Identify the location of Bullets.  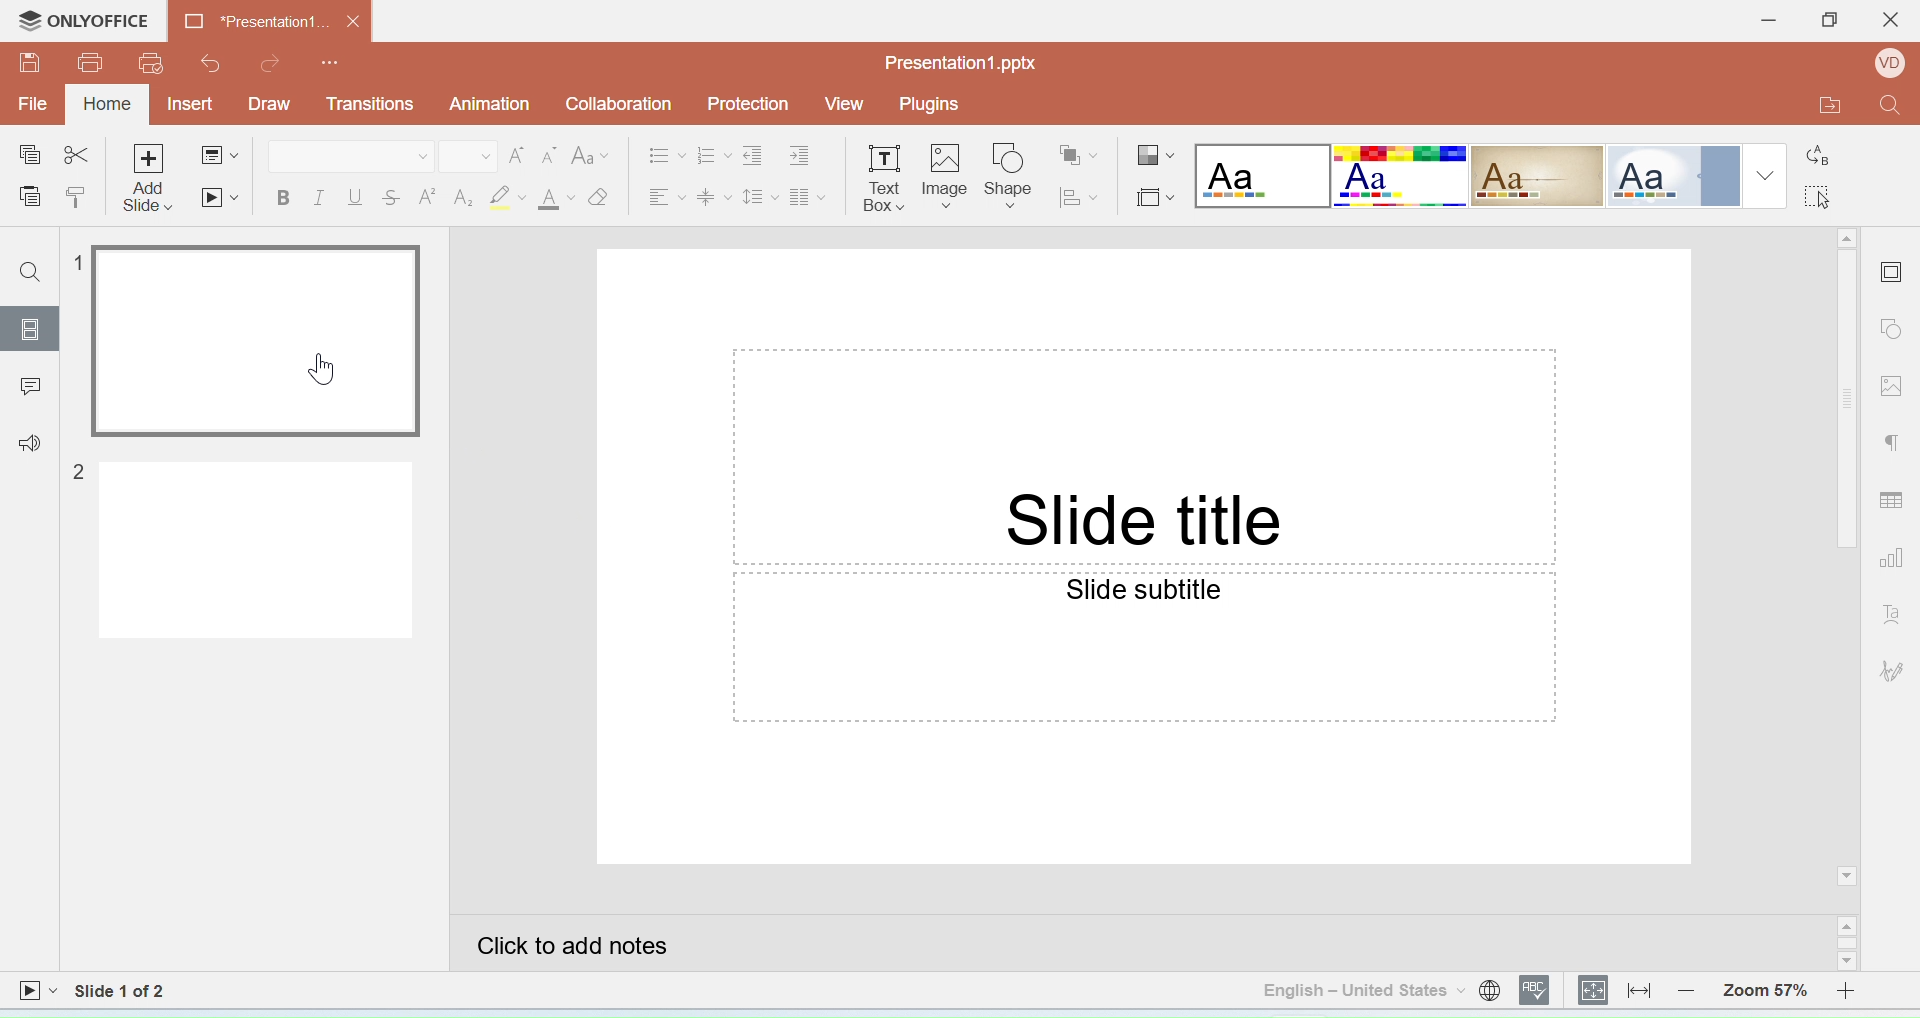
(668, 154).